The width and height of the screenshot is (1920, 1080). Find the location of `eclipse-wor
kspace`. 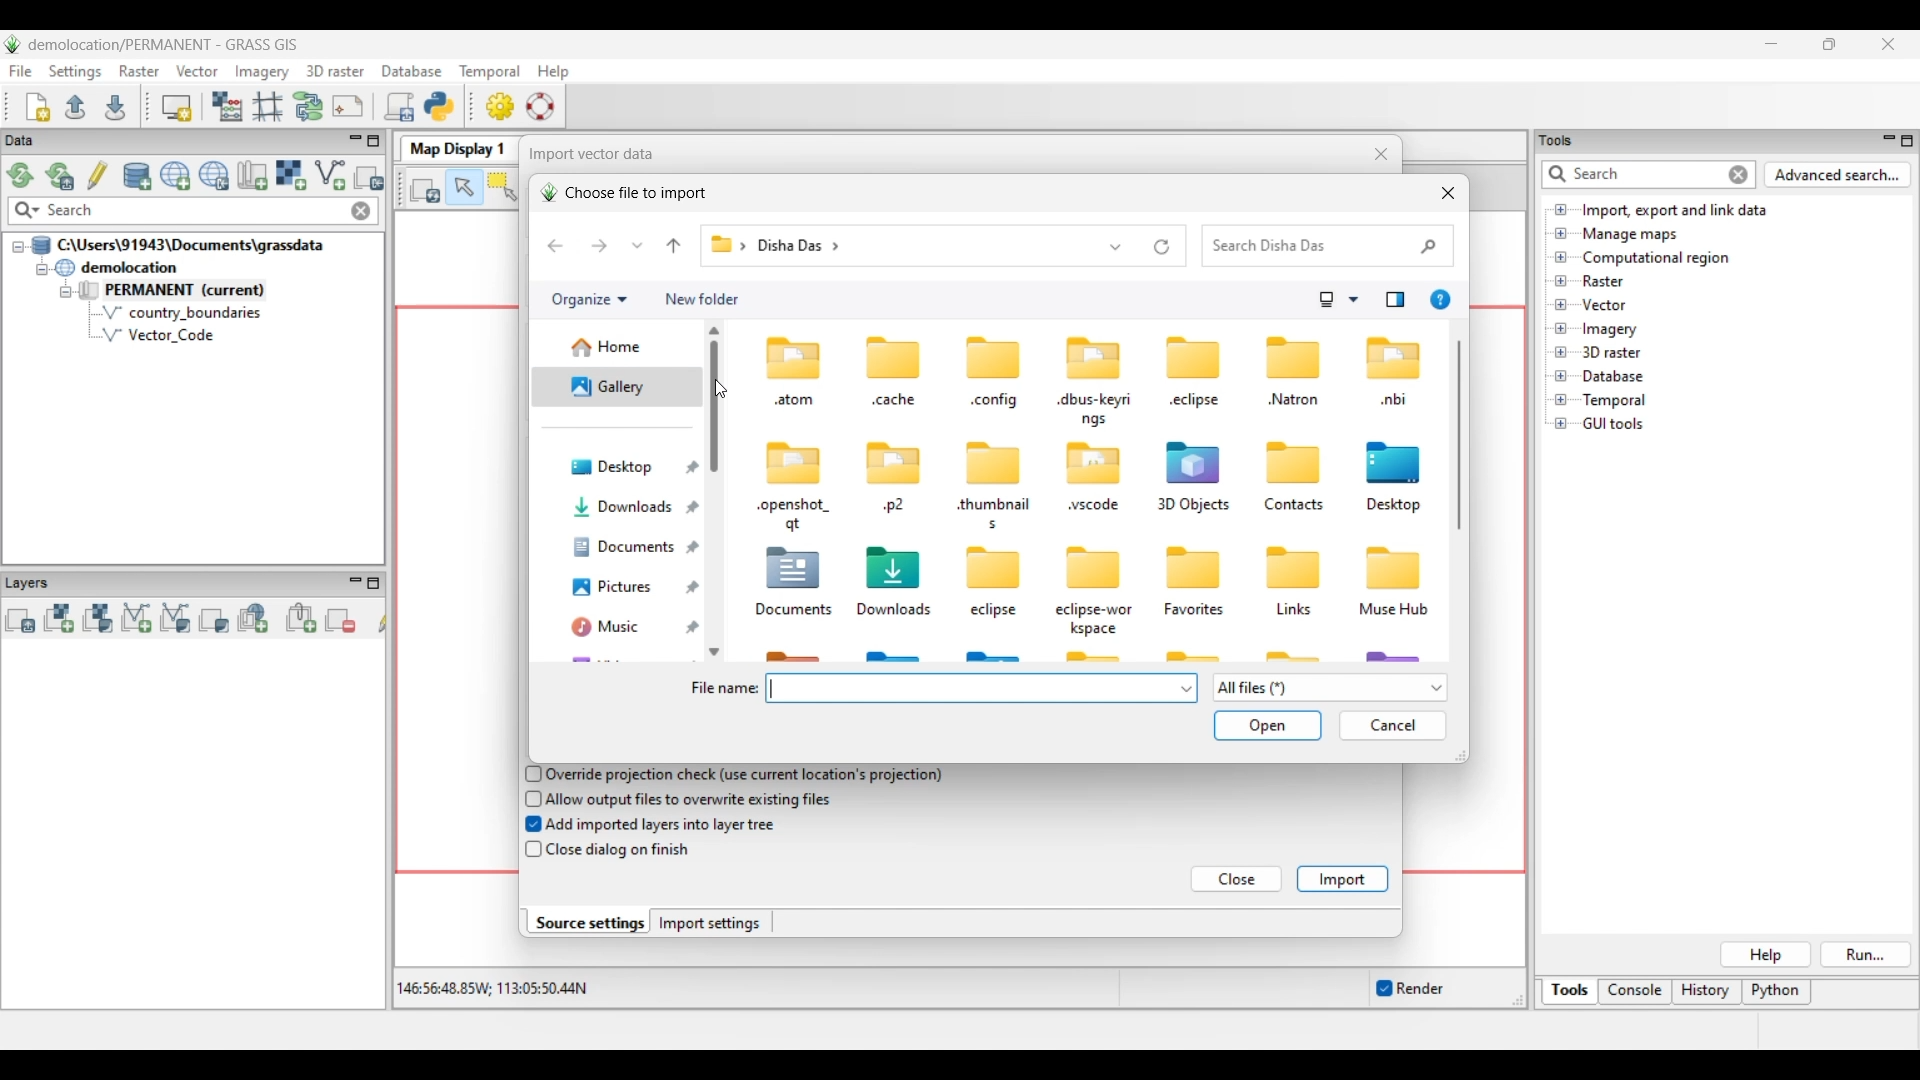

eclipse-wor
kspace is located at coordinates (1096, 619).